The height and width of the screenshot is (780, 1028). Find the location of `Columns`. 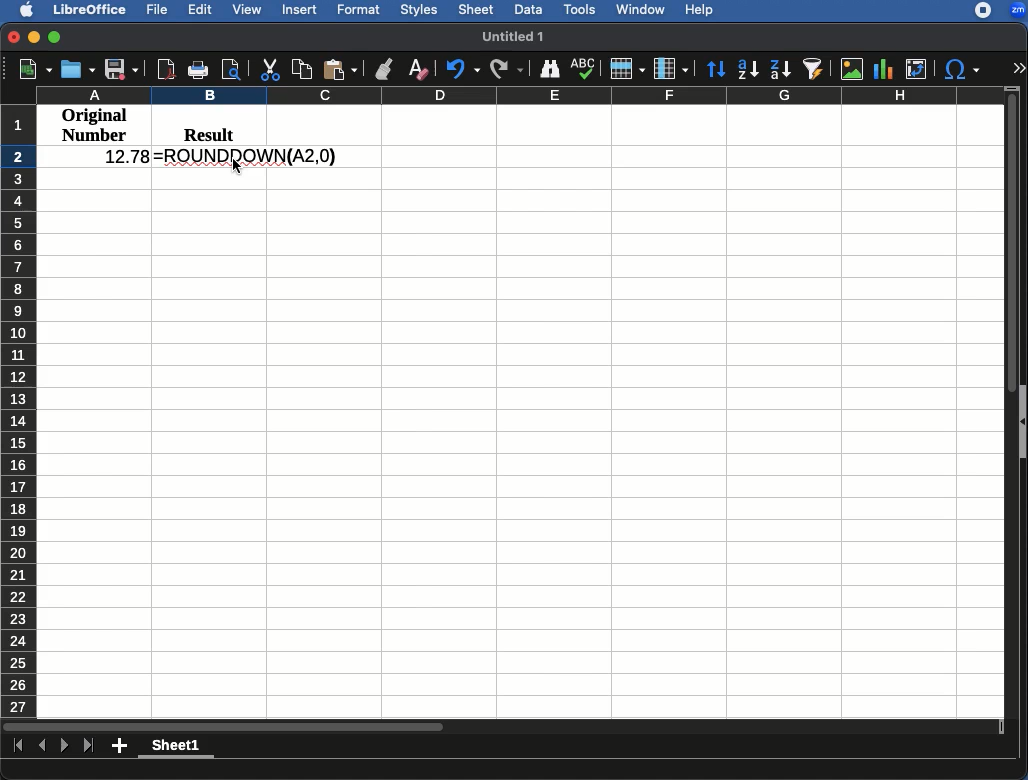

Columns is located at coordinates (518, 95).